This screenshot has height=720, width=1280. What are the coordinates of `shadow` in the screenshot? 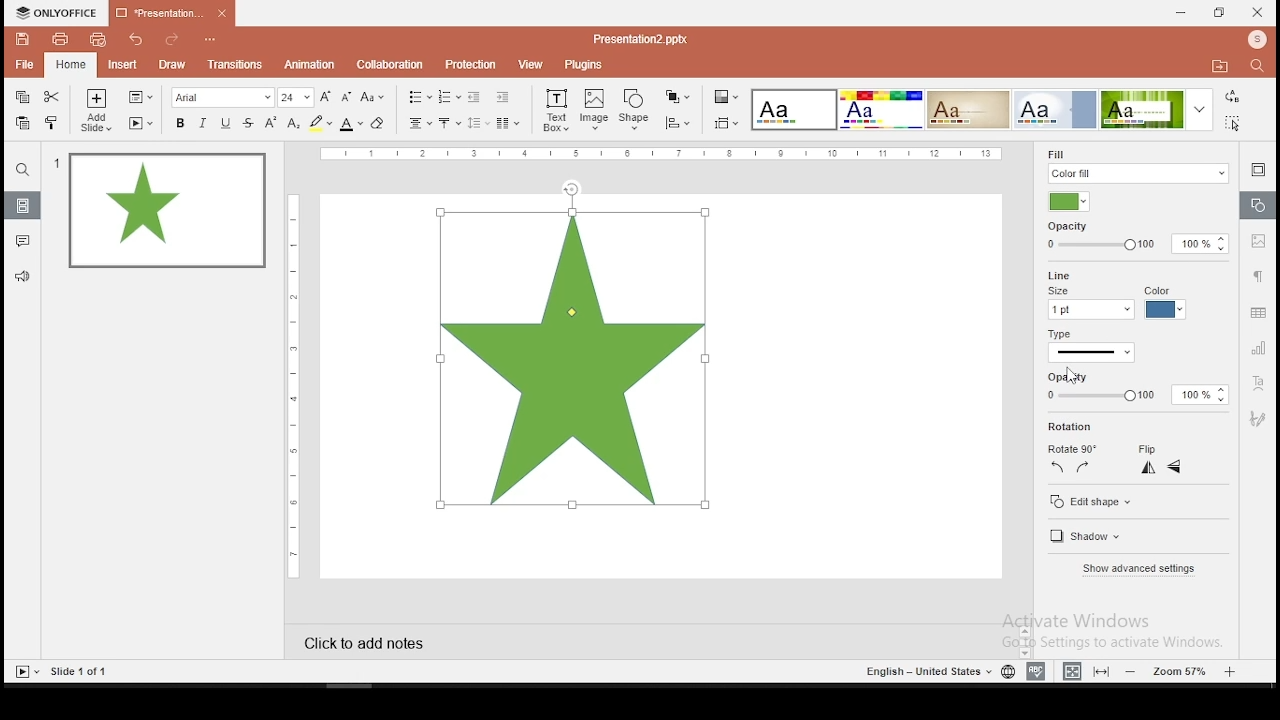 It's located at (1085, 537).